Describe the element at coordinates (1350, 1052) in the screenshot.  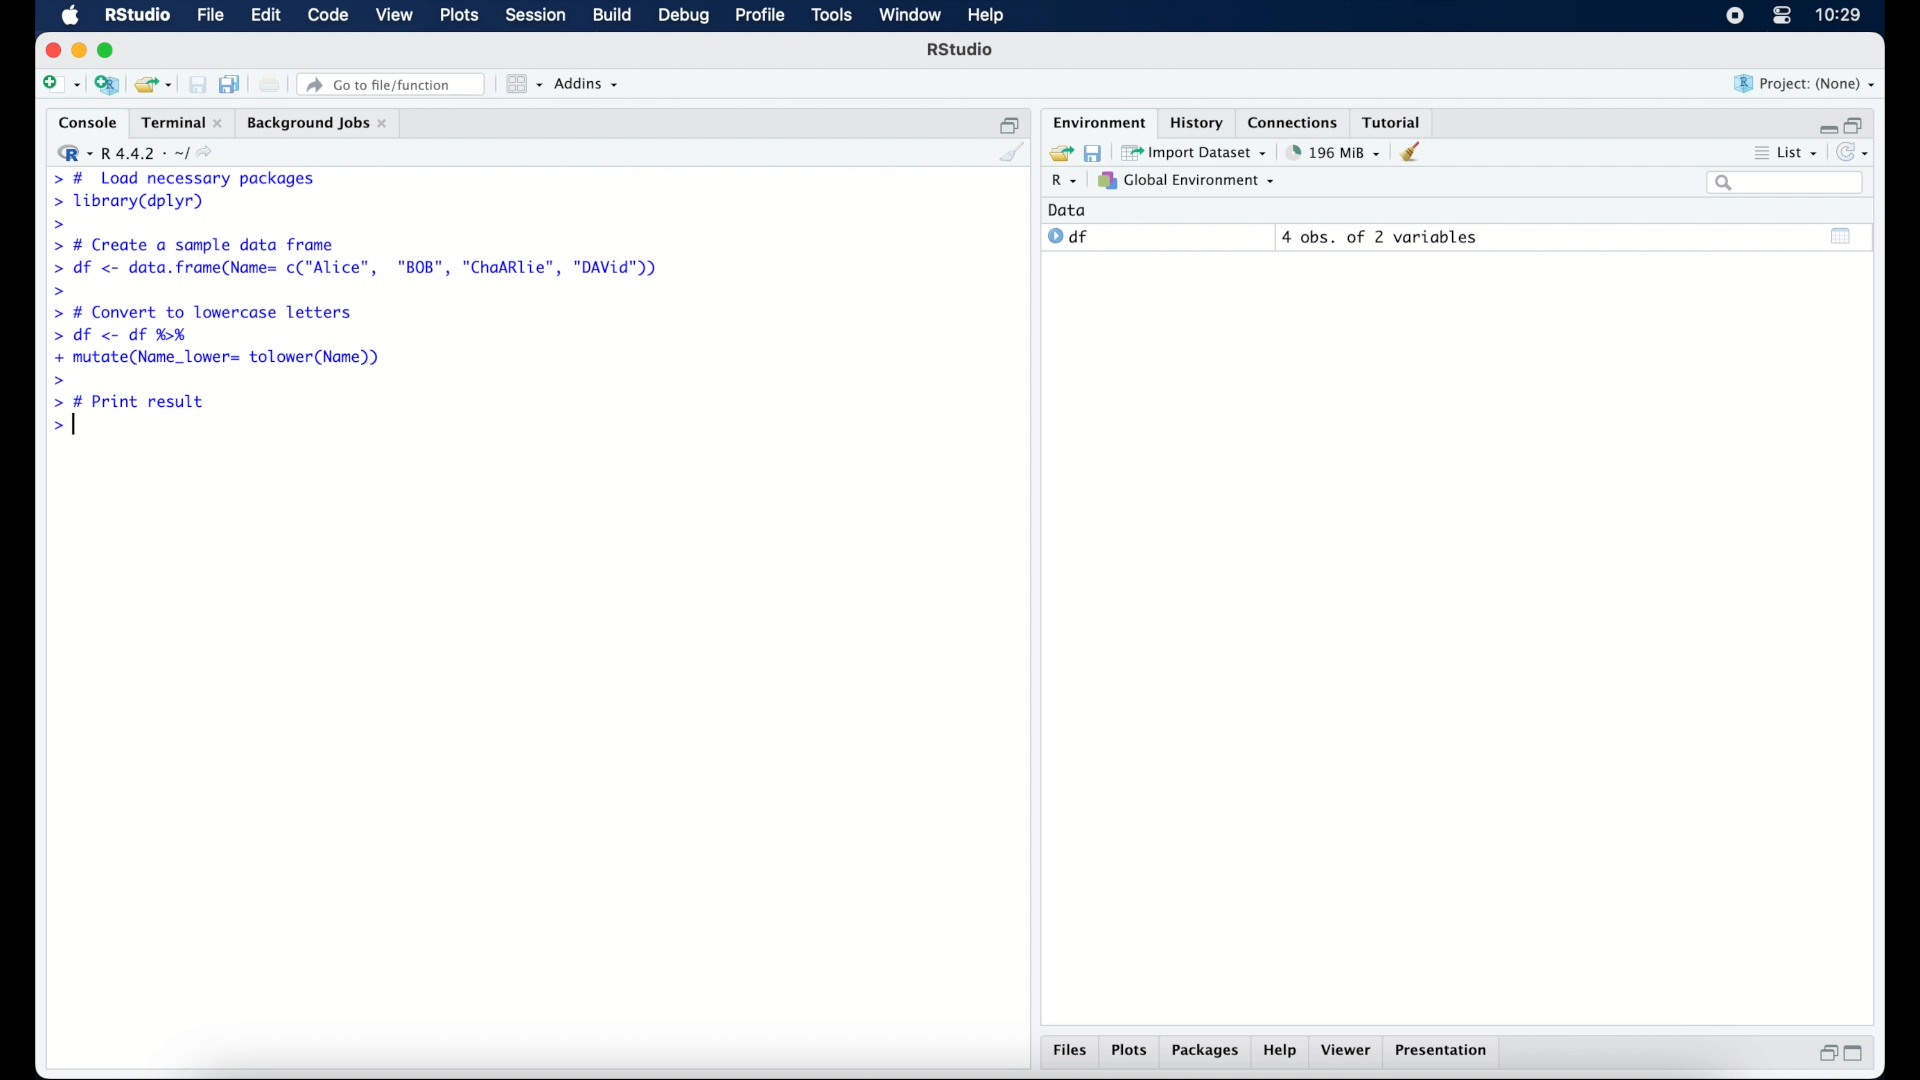
I see `viewer` at that location.